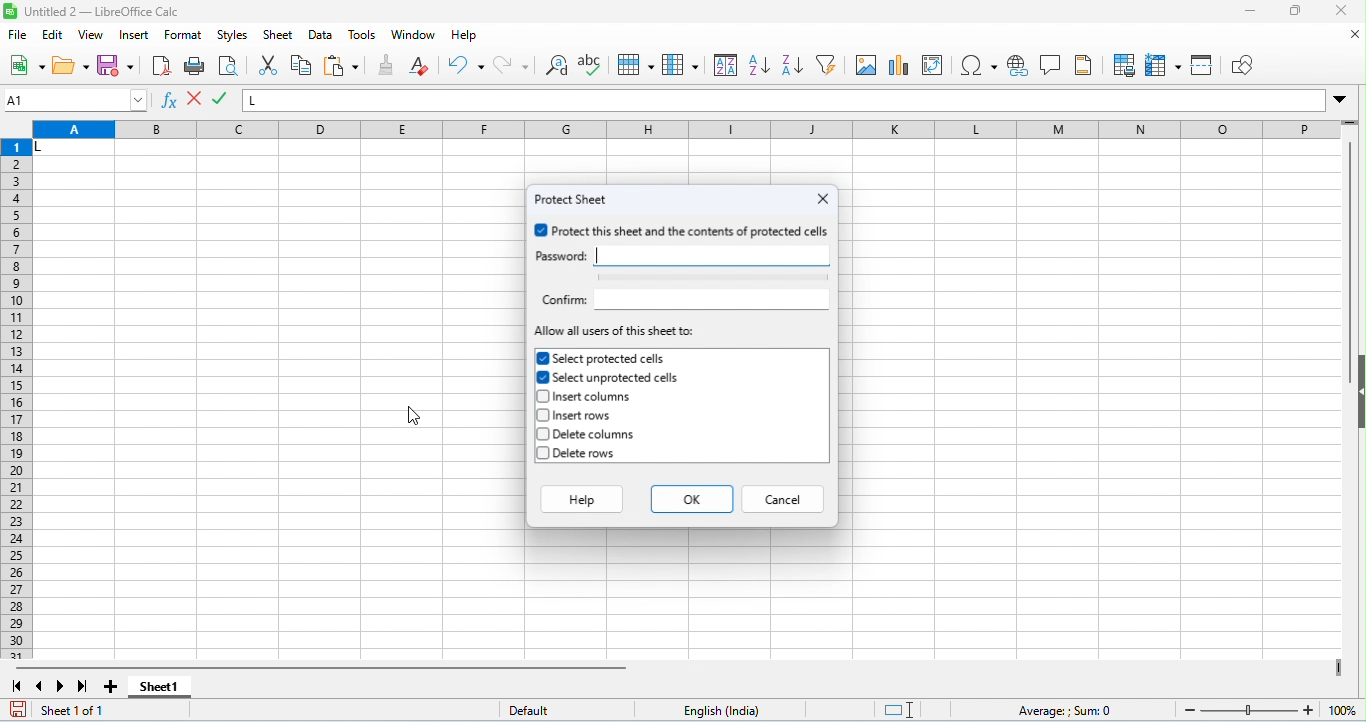 Image resolution: width=1366 pixels, height=722 pixels. I want to click on cancel, so click(785, 498).